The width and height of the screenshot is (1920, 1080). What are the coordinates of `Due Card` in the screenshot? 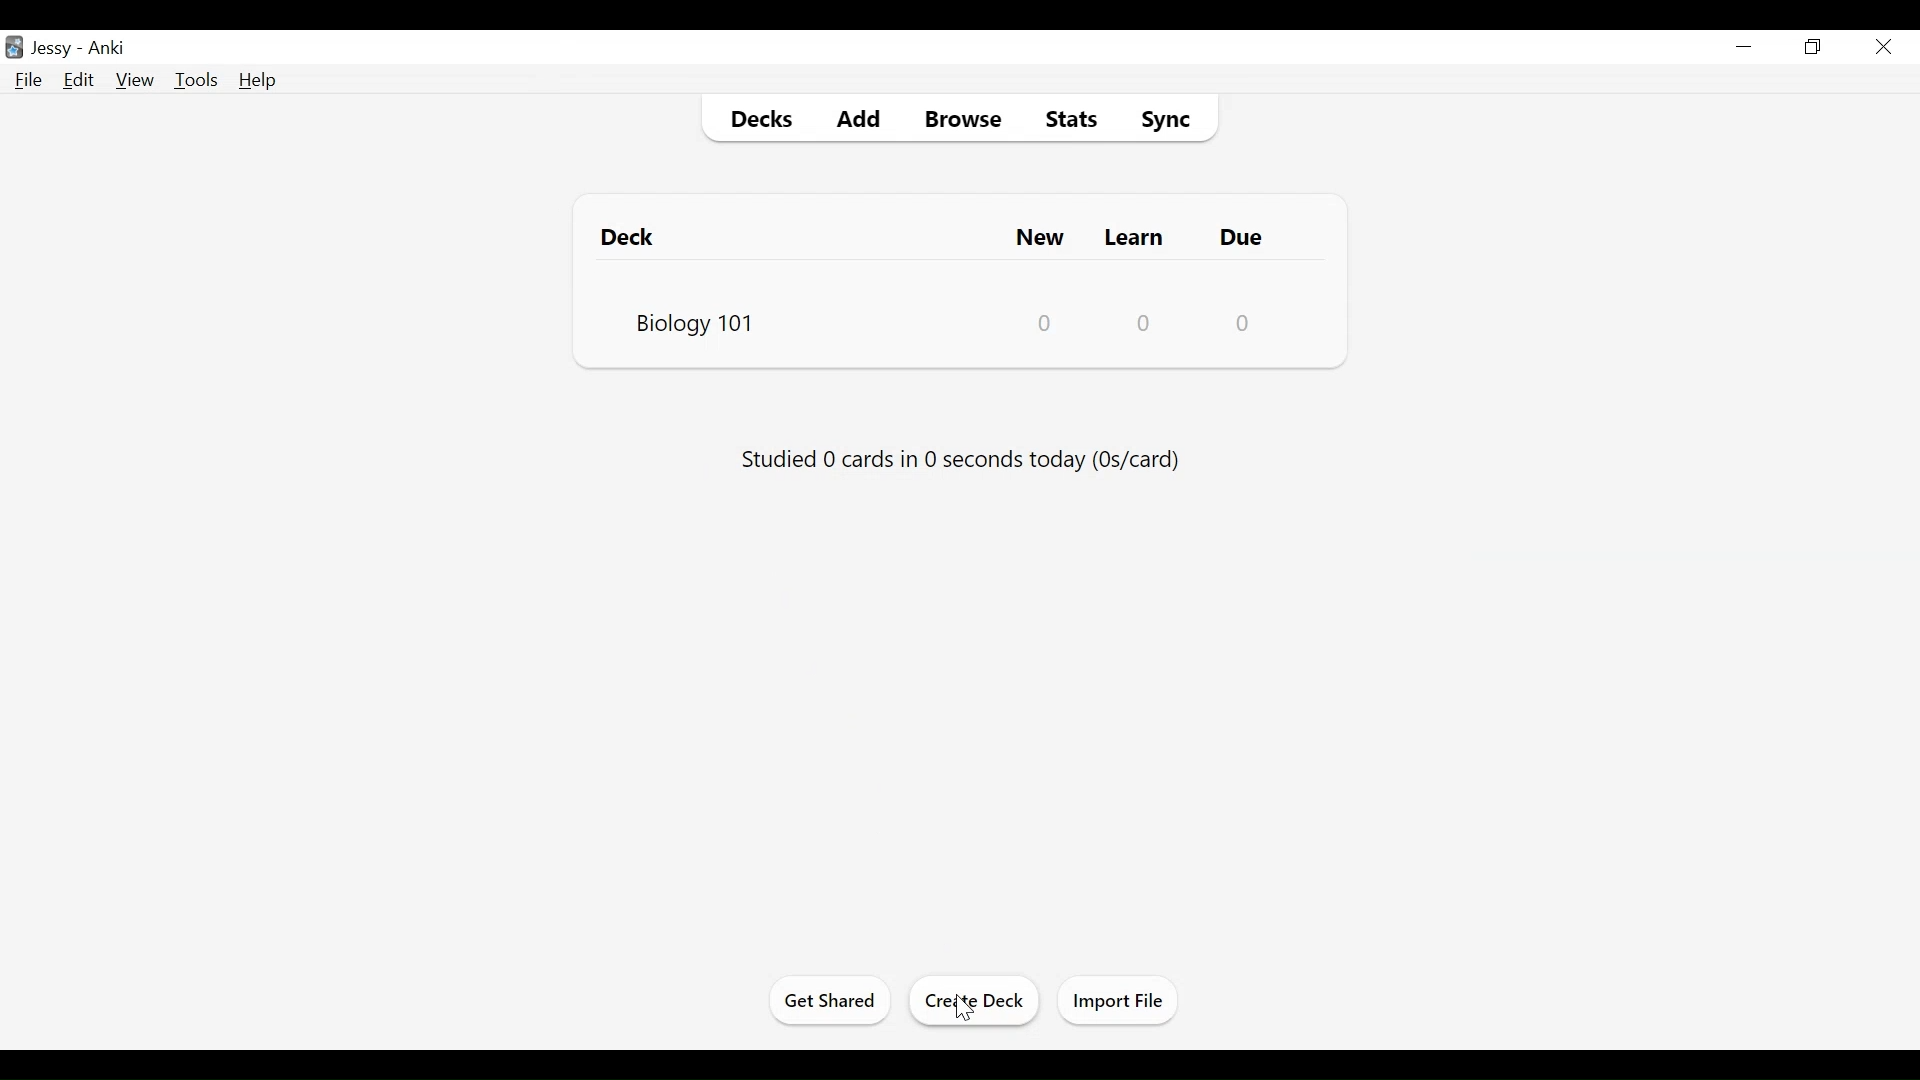 It's located at (1245, 238).